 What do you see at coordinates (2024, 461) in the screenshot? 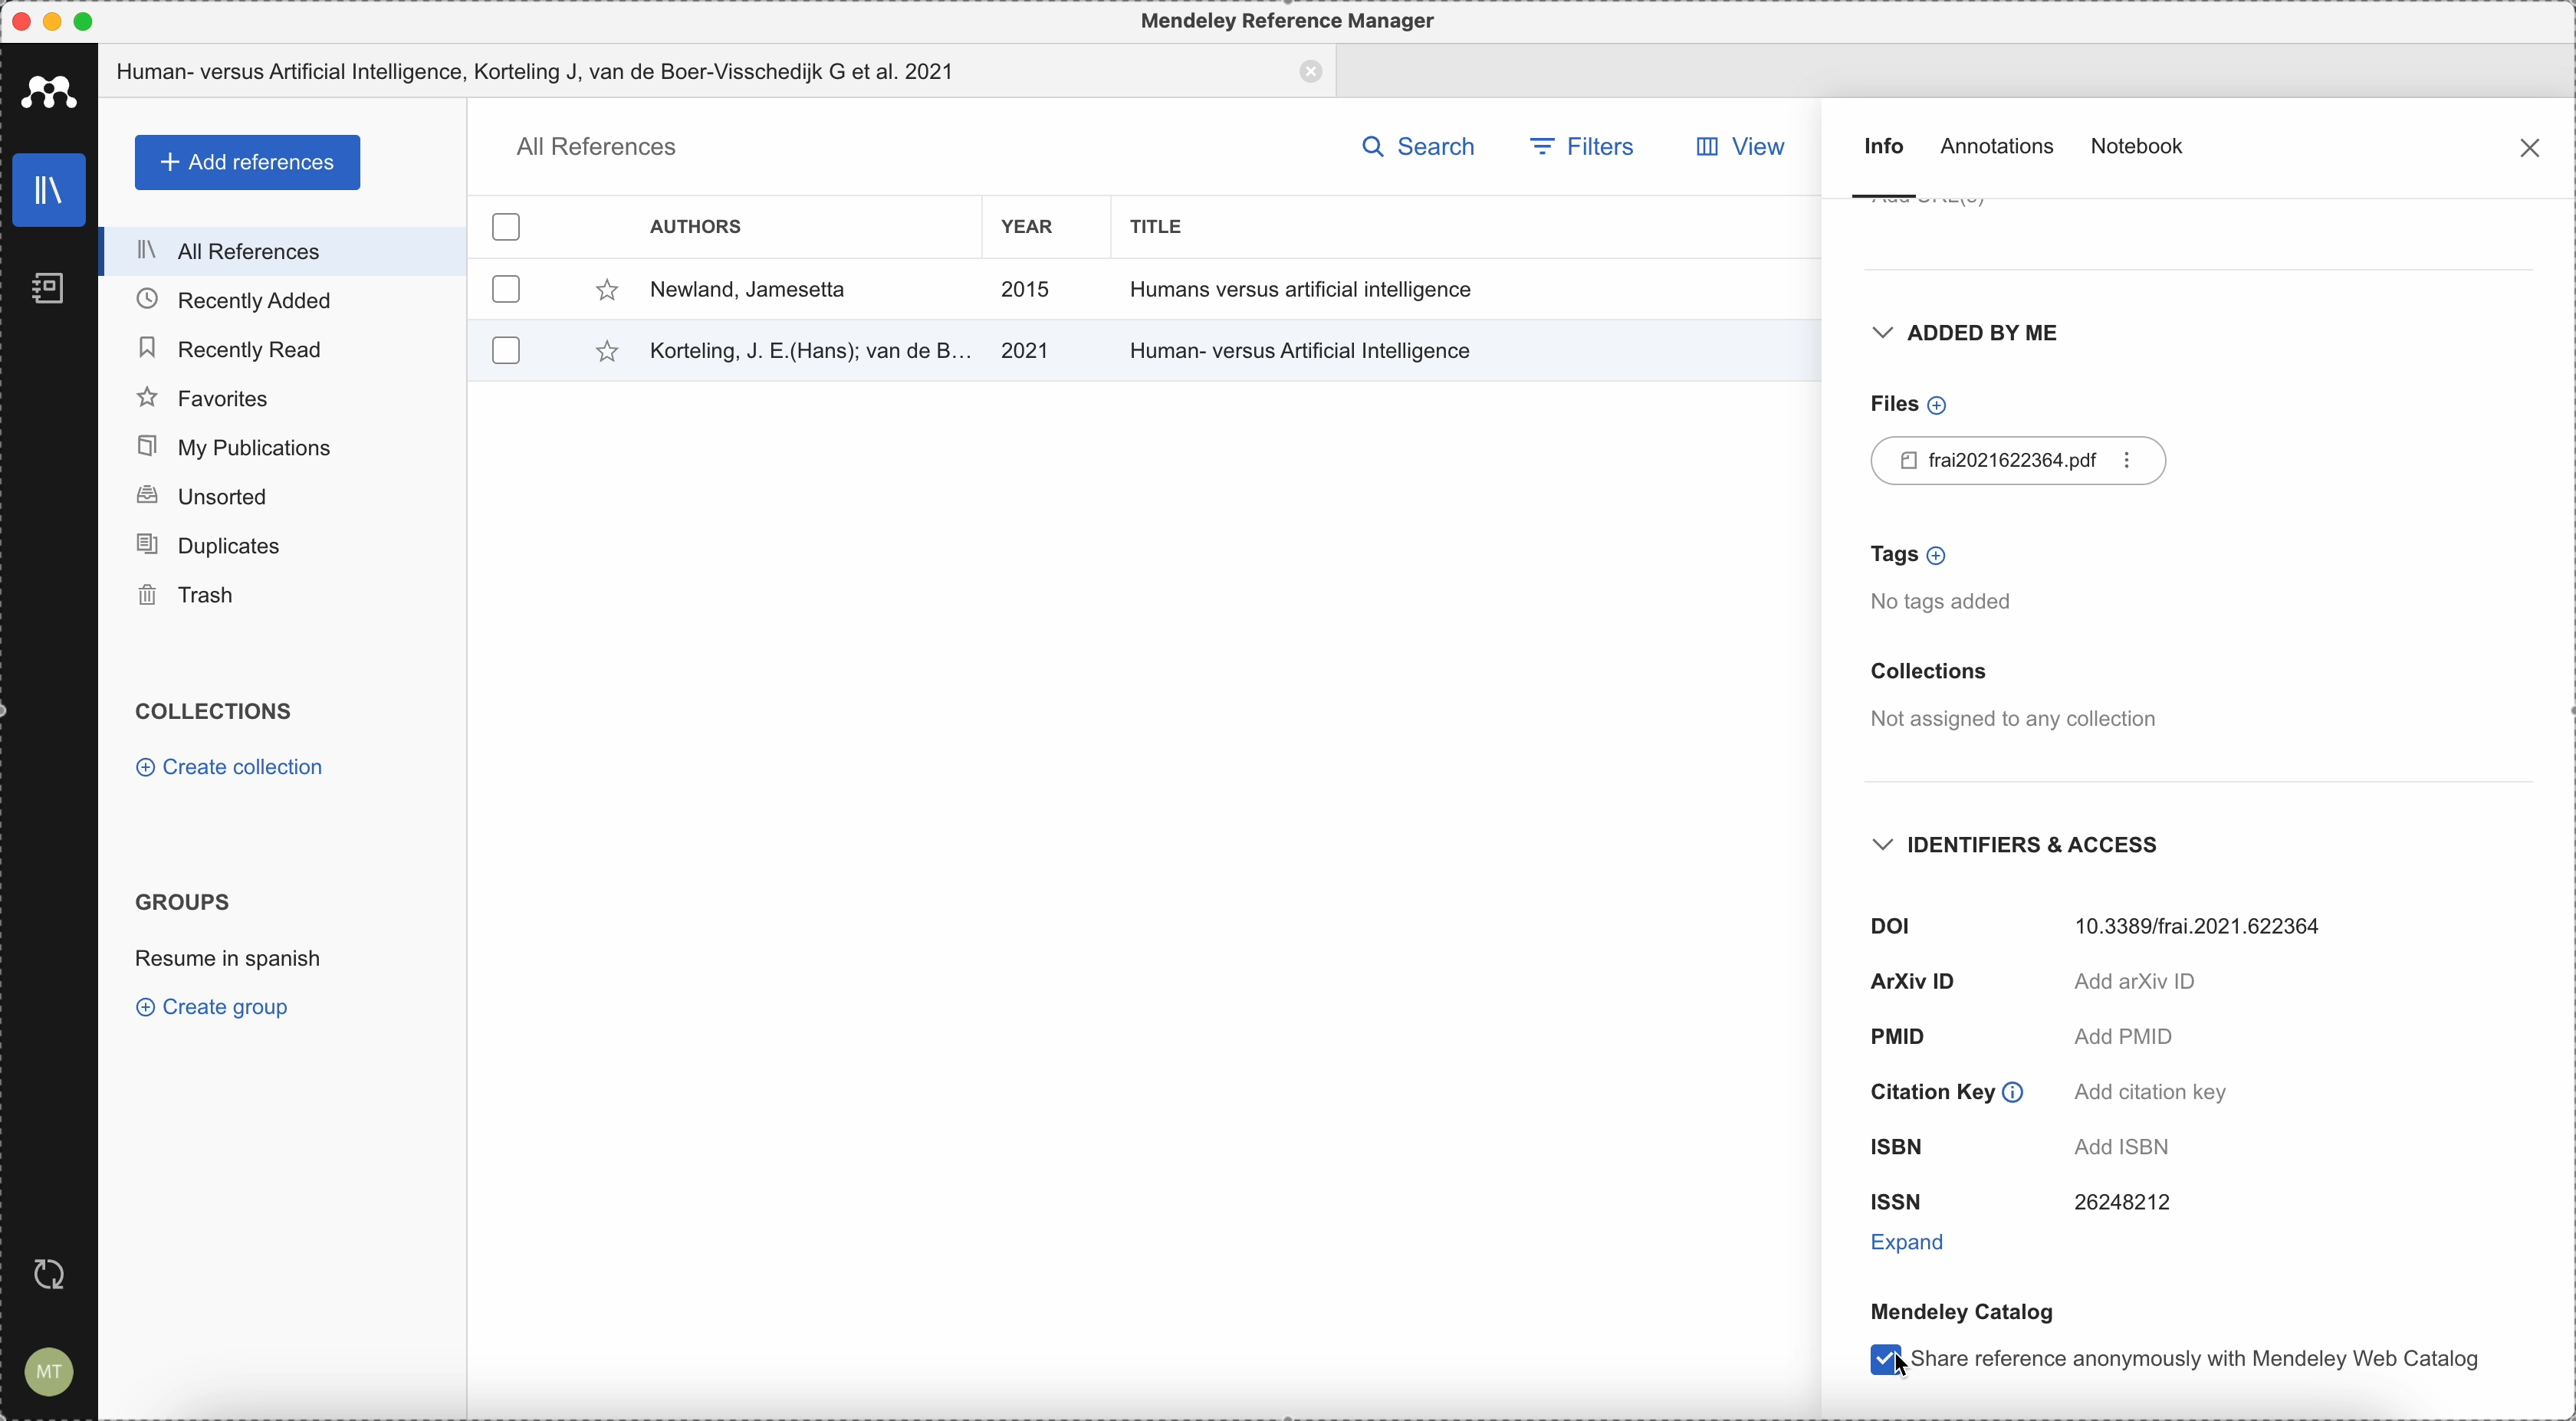
I see `pdf file` at bounding box center [2024, 461].